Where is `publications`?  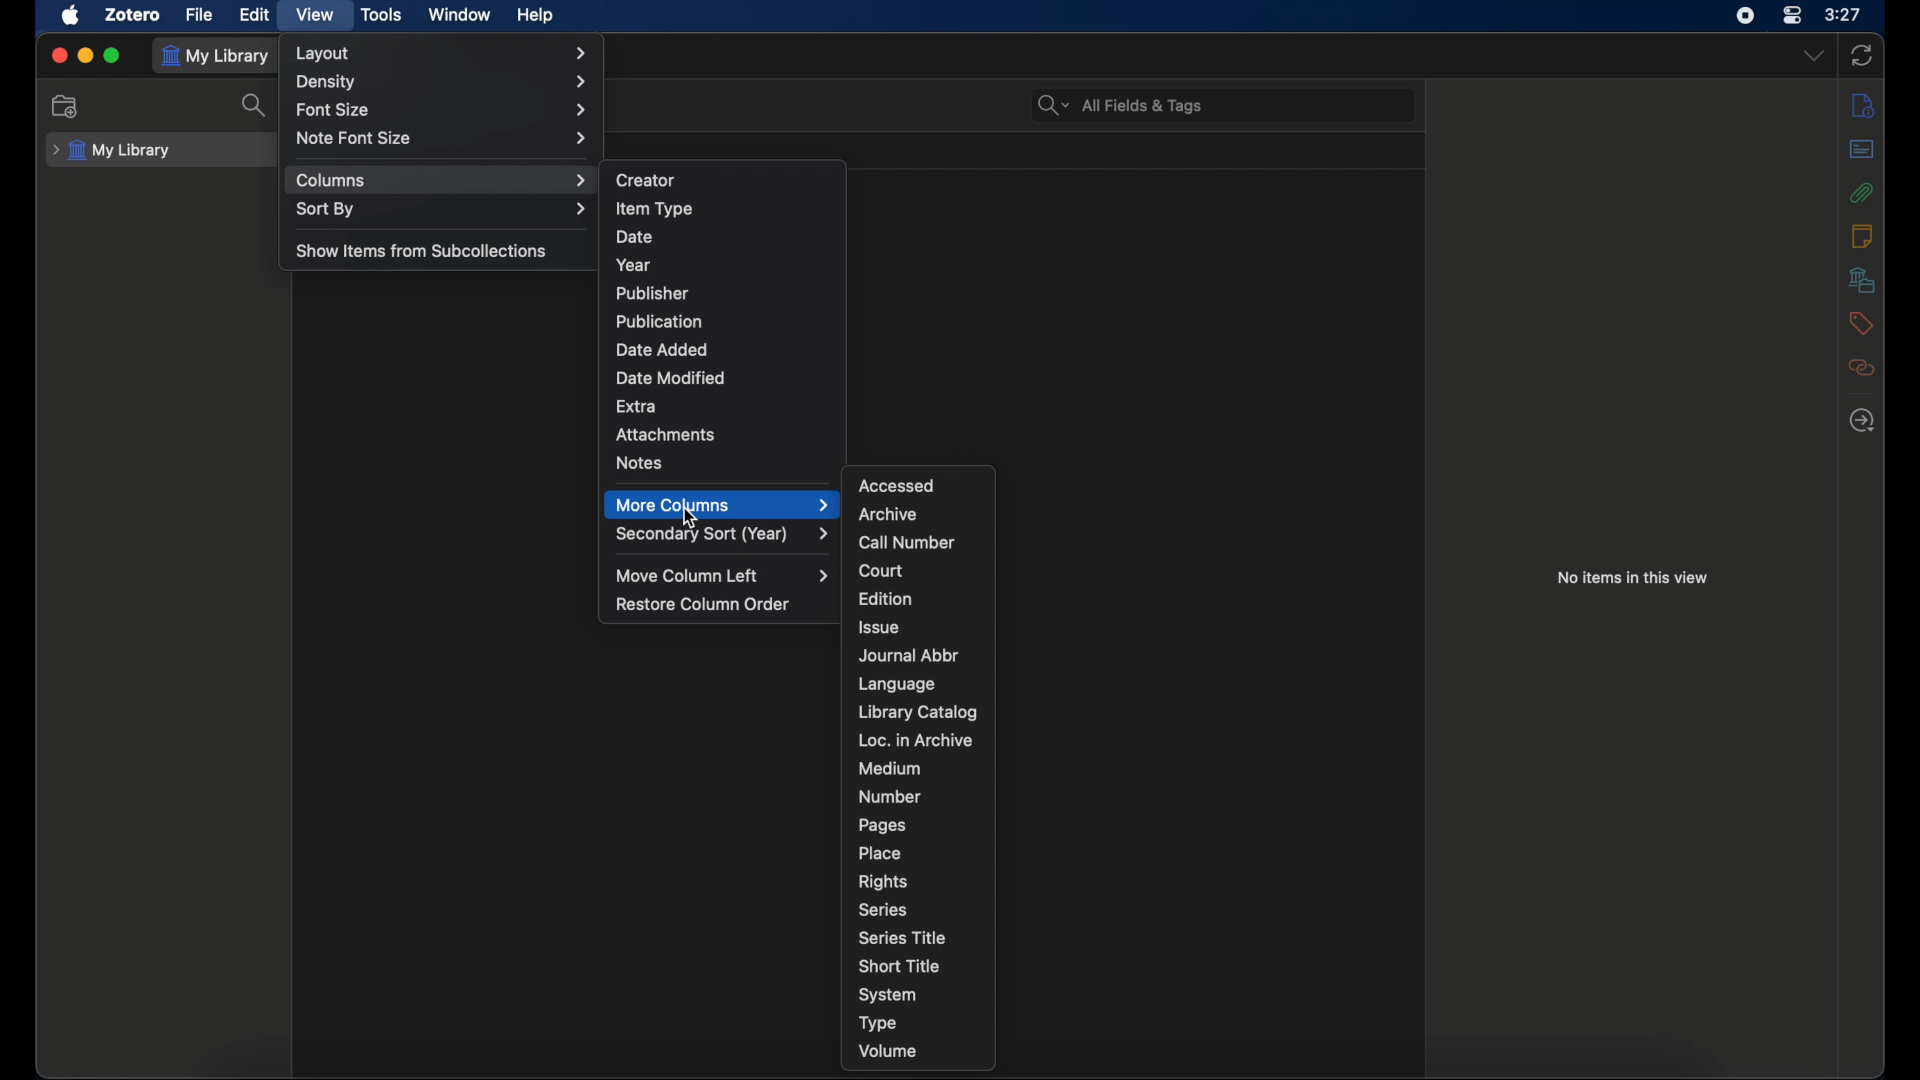 publications is located at coordinates (659, 320).